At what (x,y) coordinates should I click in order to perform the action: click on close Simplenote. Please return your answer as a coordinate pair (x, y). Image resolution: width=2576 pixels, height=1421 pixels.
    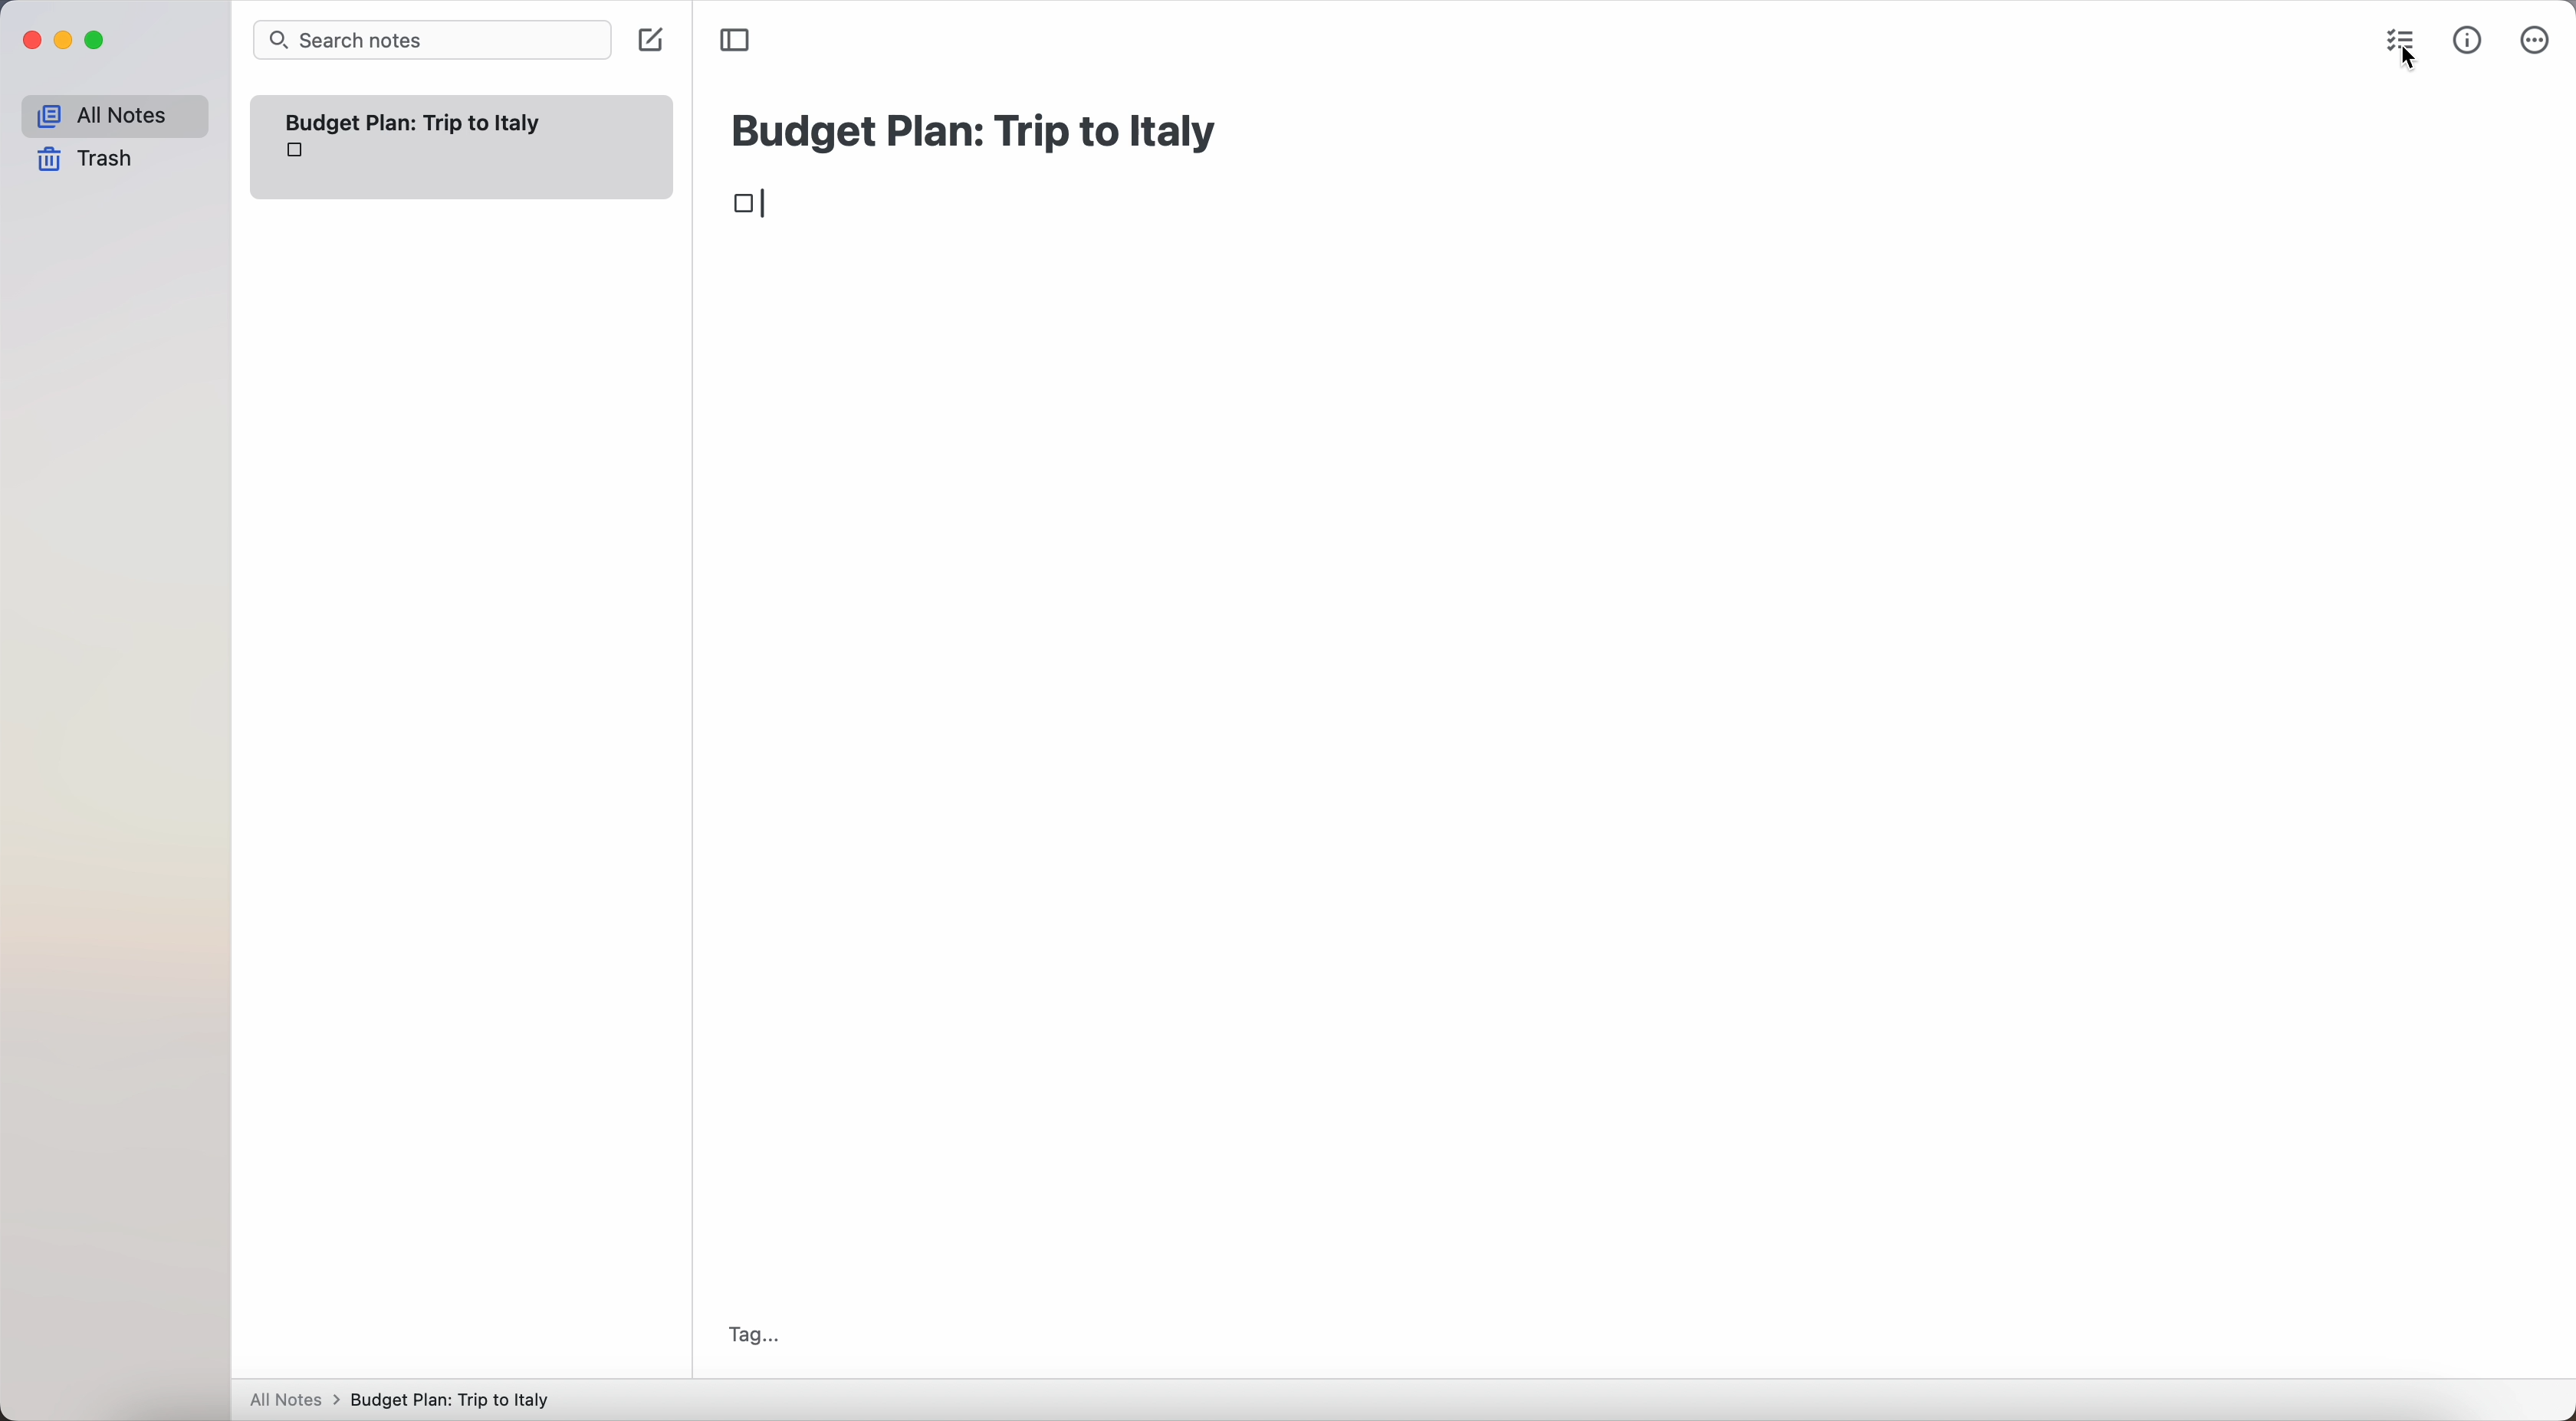
    Looking at the image, I should click on (31, 40).